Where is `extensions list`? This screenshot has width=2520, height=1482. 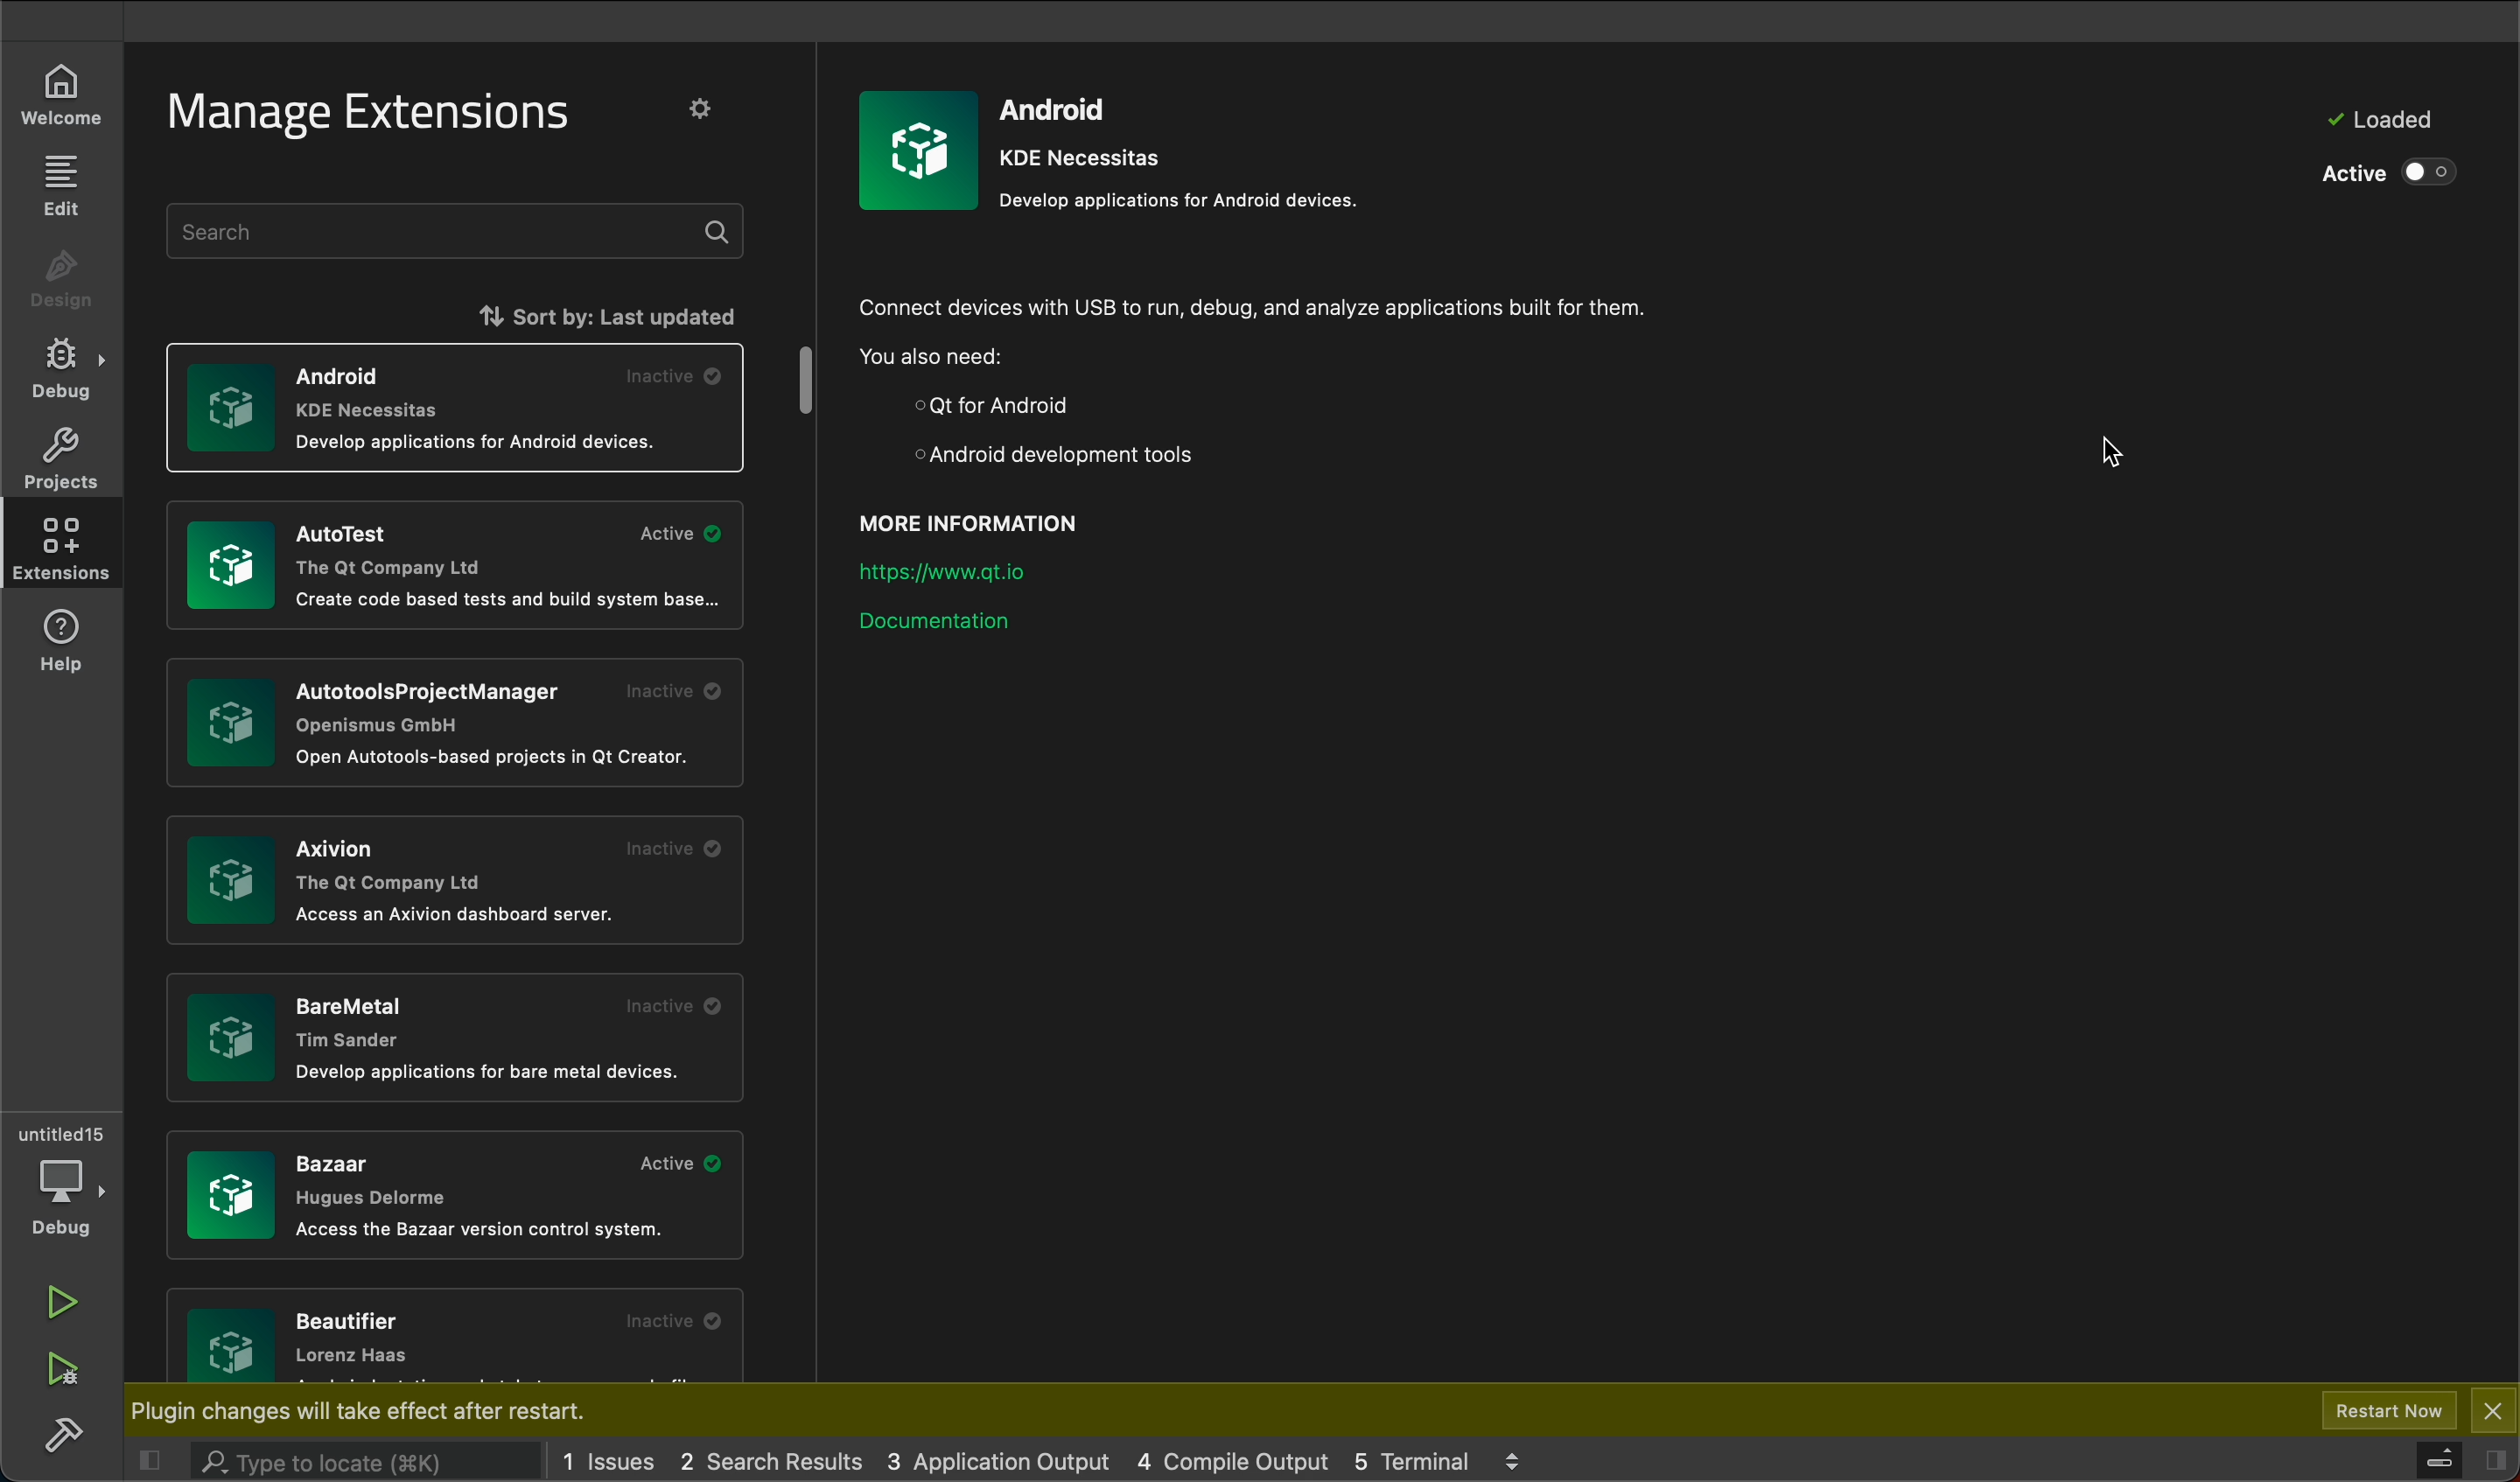 extensions list is located at coordinates (457, 1198).